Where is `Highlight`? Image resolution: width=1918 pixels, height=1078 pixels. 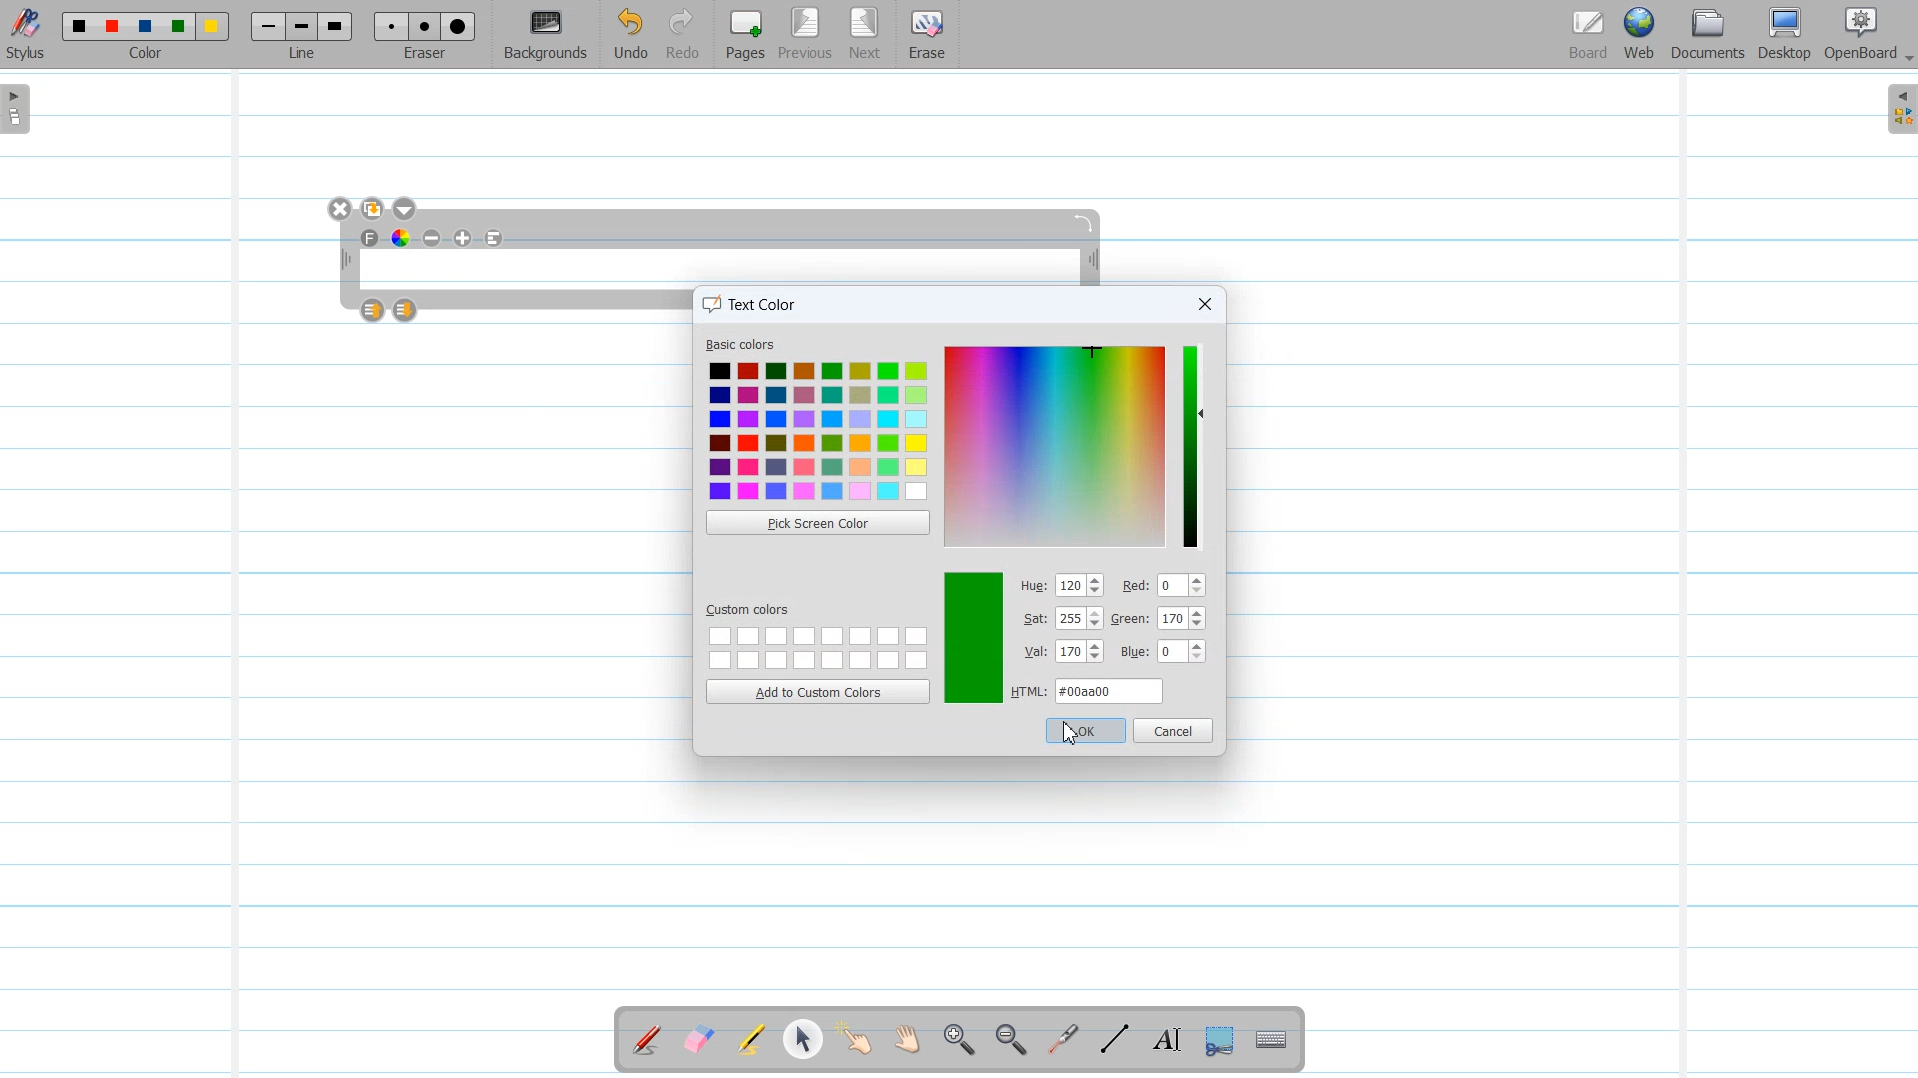
Highlight is located at coordinates (751, 1042).